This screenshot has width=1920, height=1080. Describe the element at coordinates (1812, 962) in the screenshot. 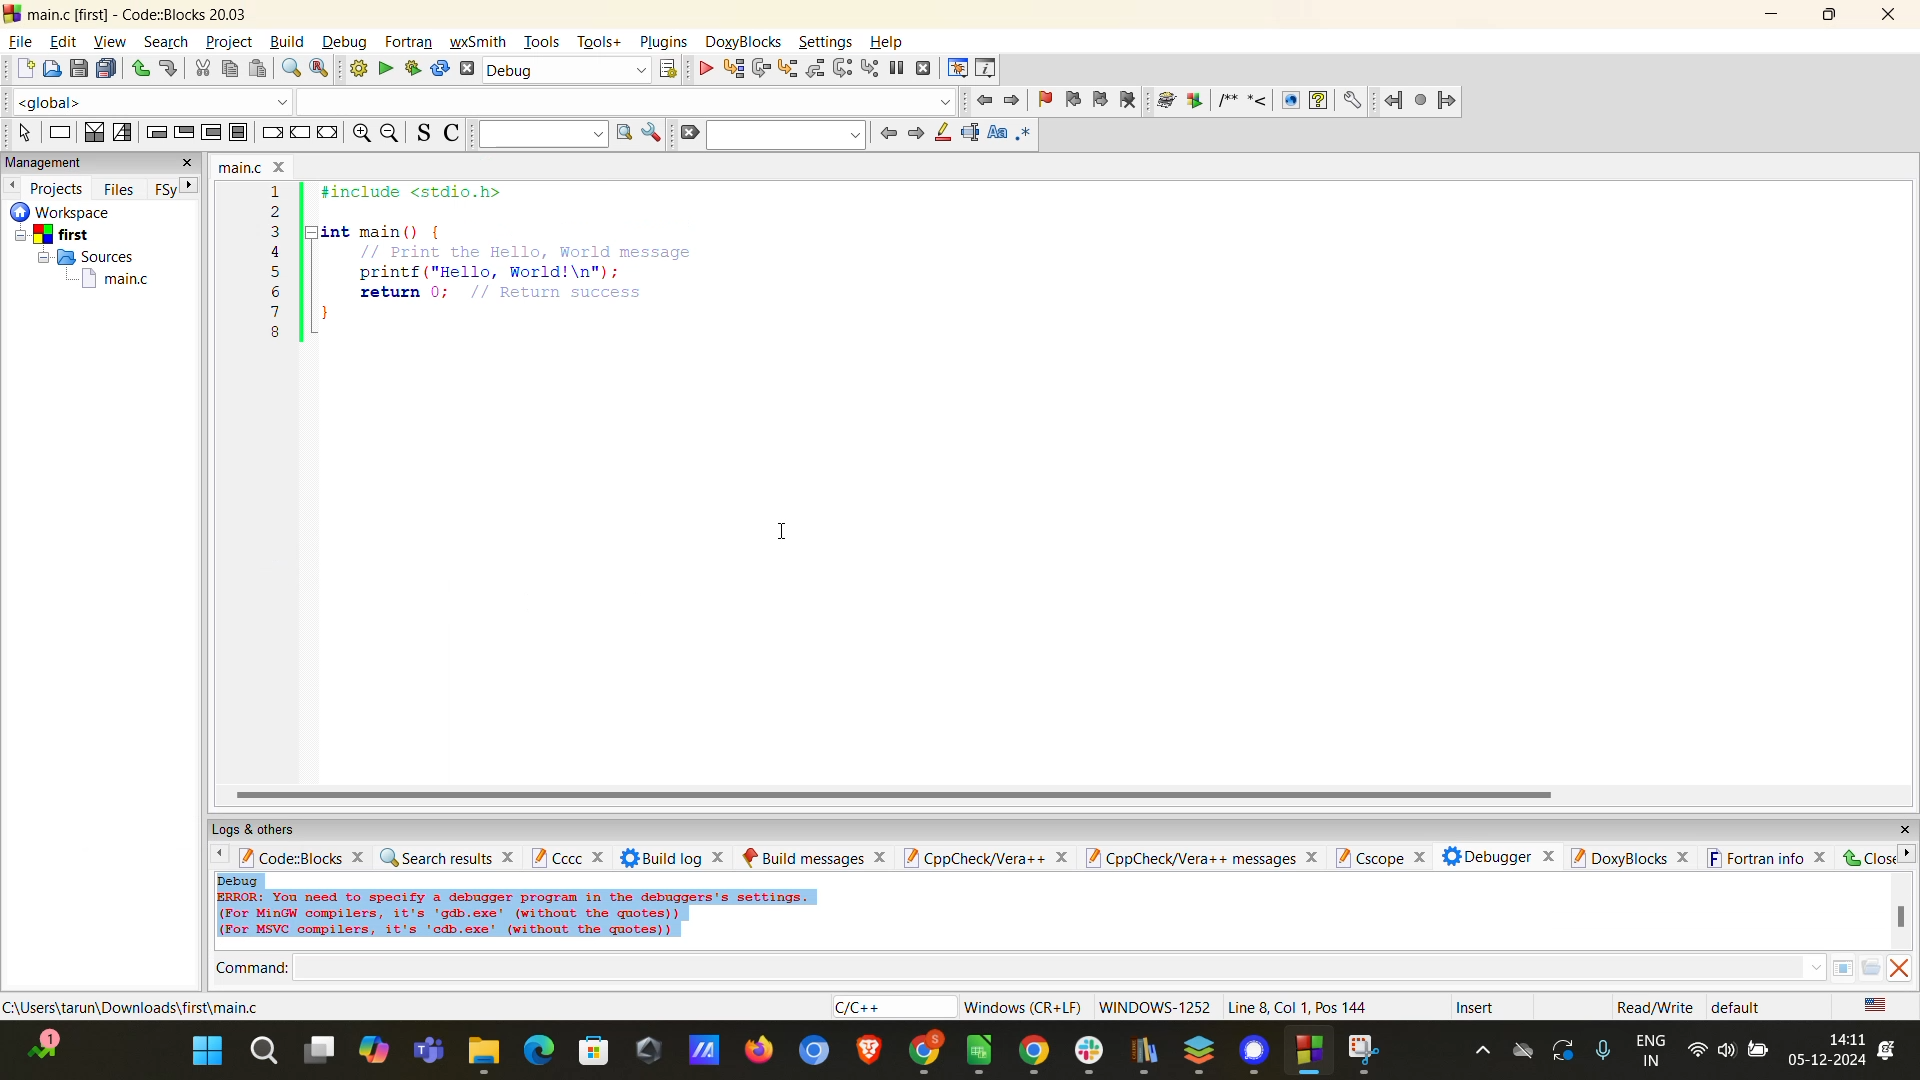

I see `dropdown` at that location.